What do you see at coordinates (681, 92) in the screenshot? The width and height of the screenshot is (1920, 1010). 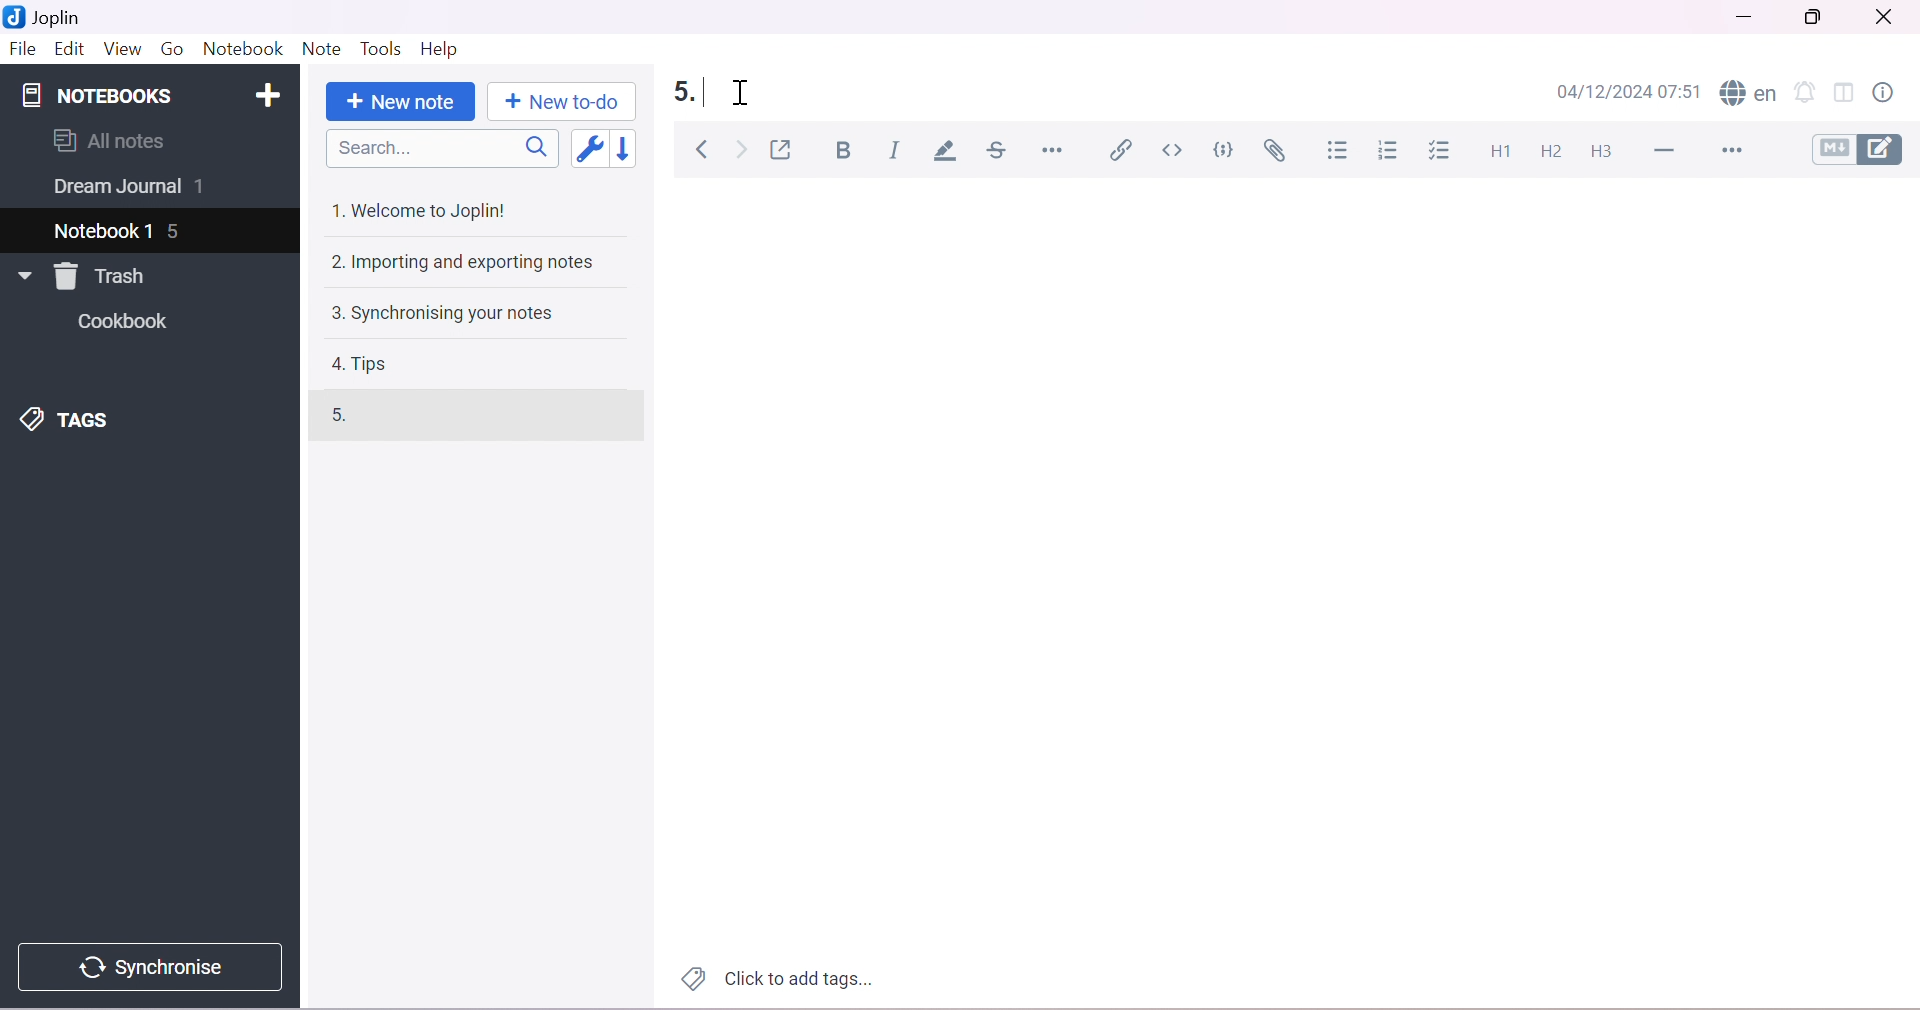 I see `5. ` at bounding box center [681, 92].